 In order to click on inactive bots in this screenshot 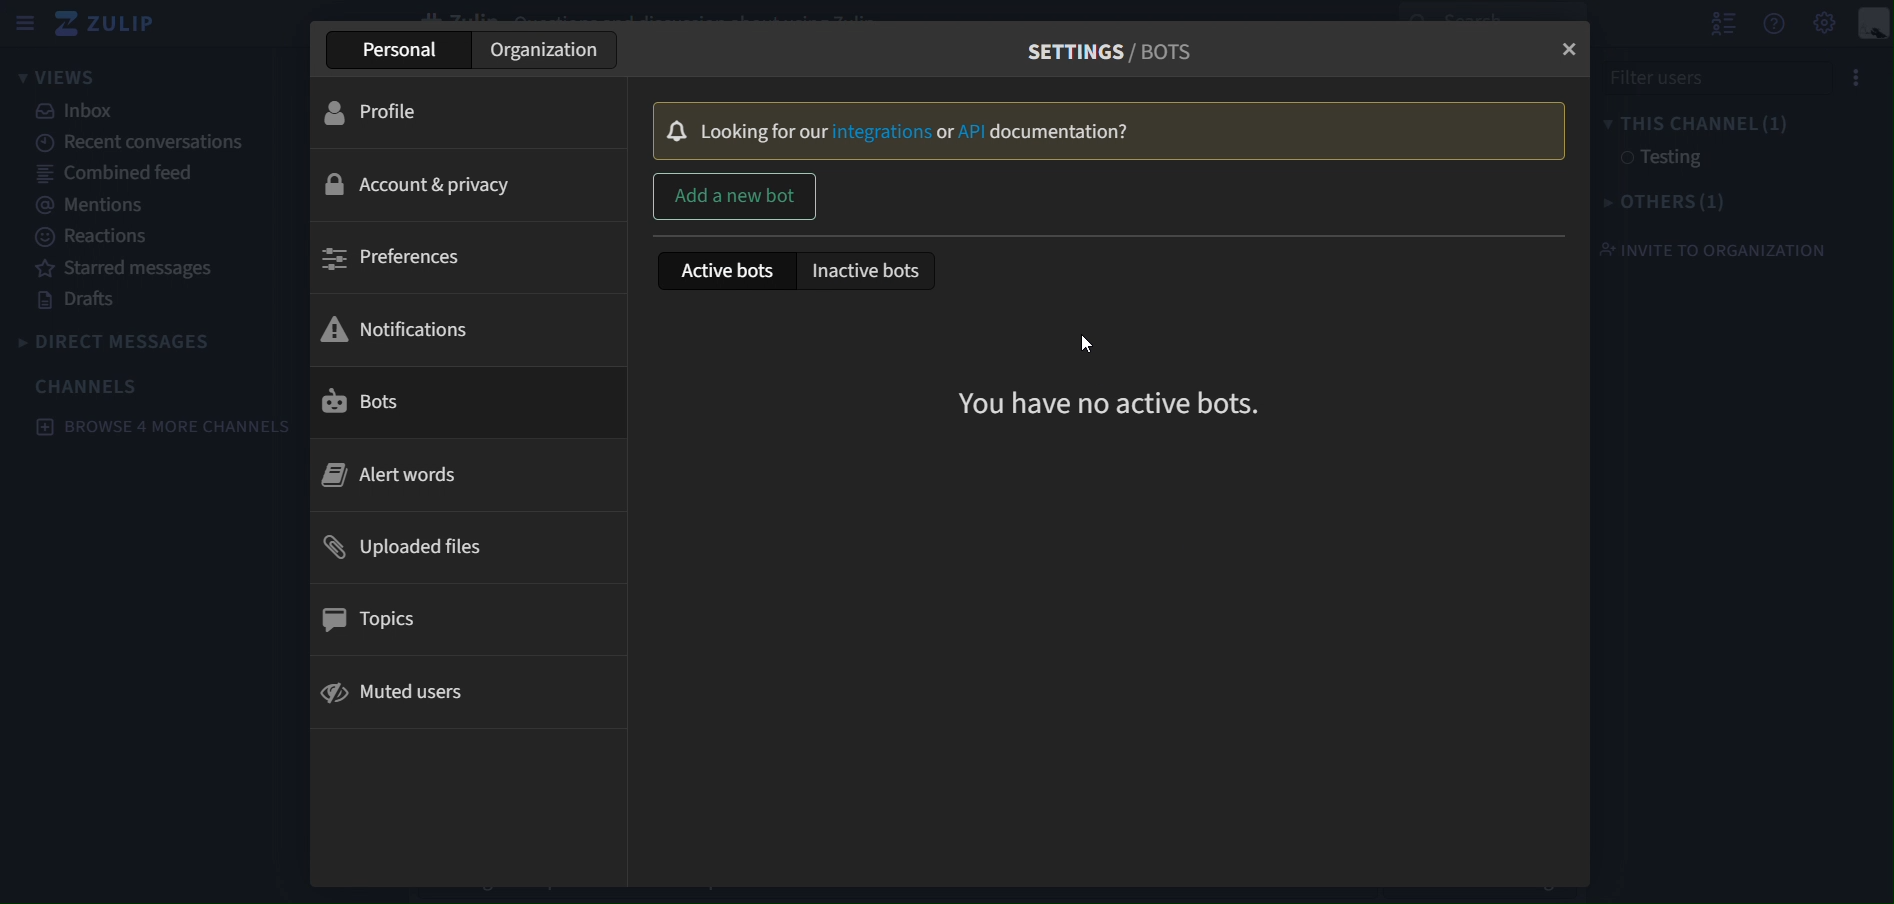, I will do `click(881, 272)`.